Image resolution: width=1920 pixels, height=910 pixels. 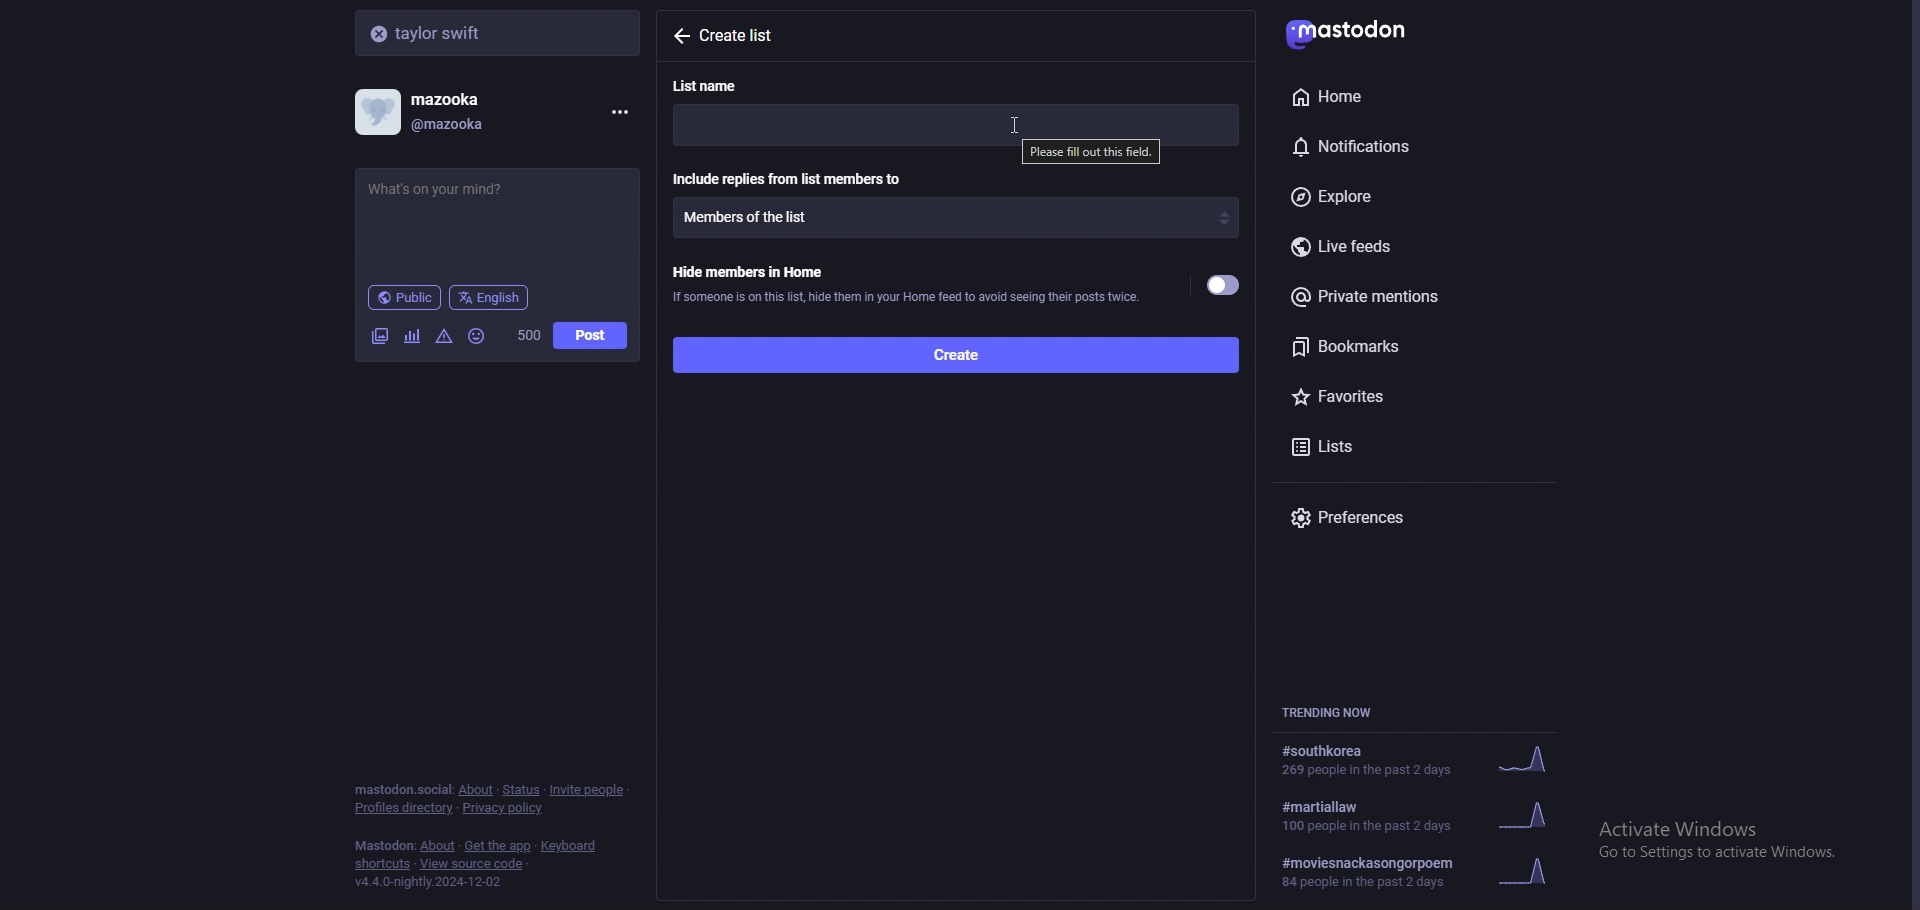 What do you see at coordinates (590, 336) in the screenshot?
I see `post` at bounding box center [590, 336].